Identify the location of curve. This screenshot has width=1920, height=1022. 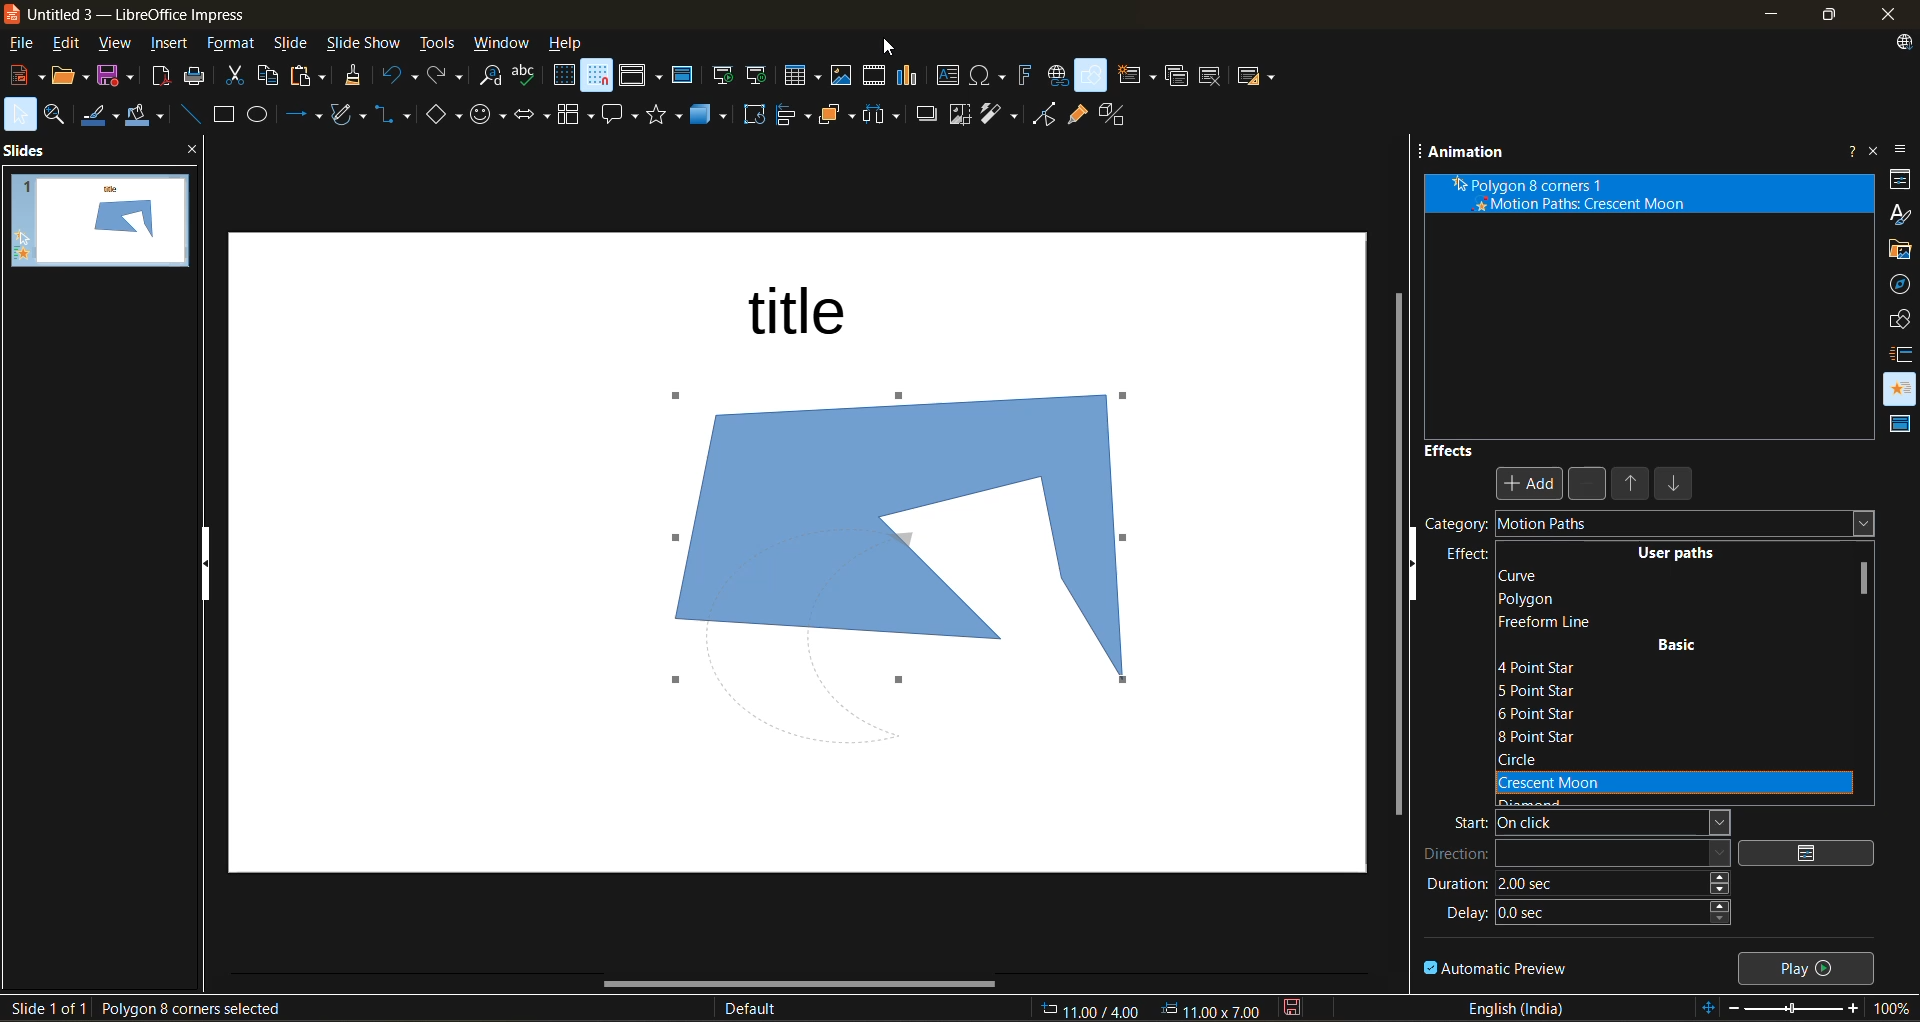
(1525, 577).